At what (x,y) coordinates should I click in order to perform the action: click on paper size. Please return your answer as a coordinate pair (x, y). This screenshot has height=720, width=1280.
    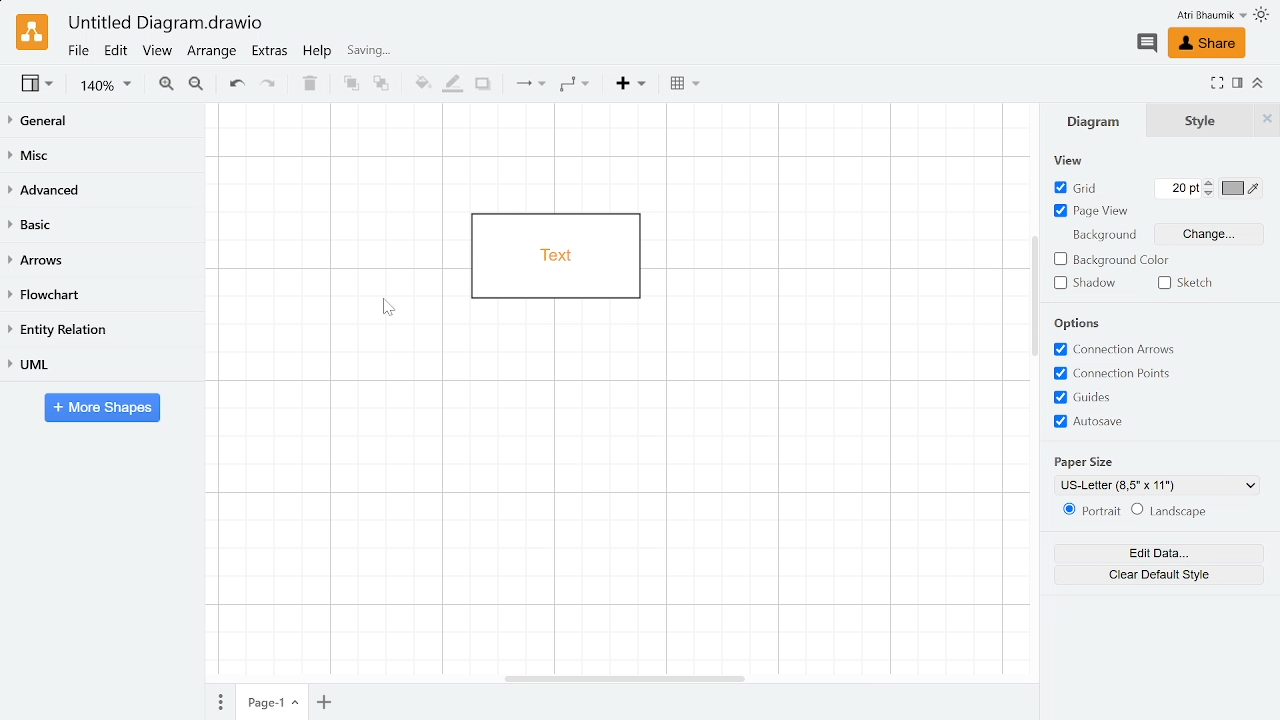
    Looking at the image, I should click on (1095, 459).